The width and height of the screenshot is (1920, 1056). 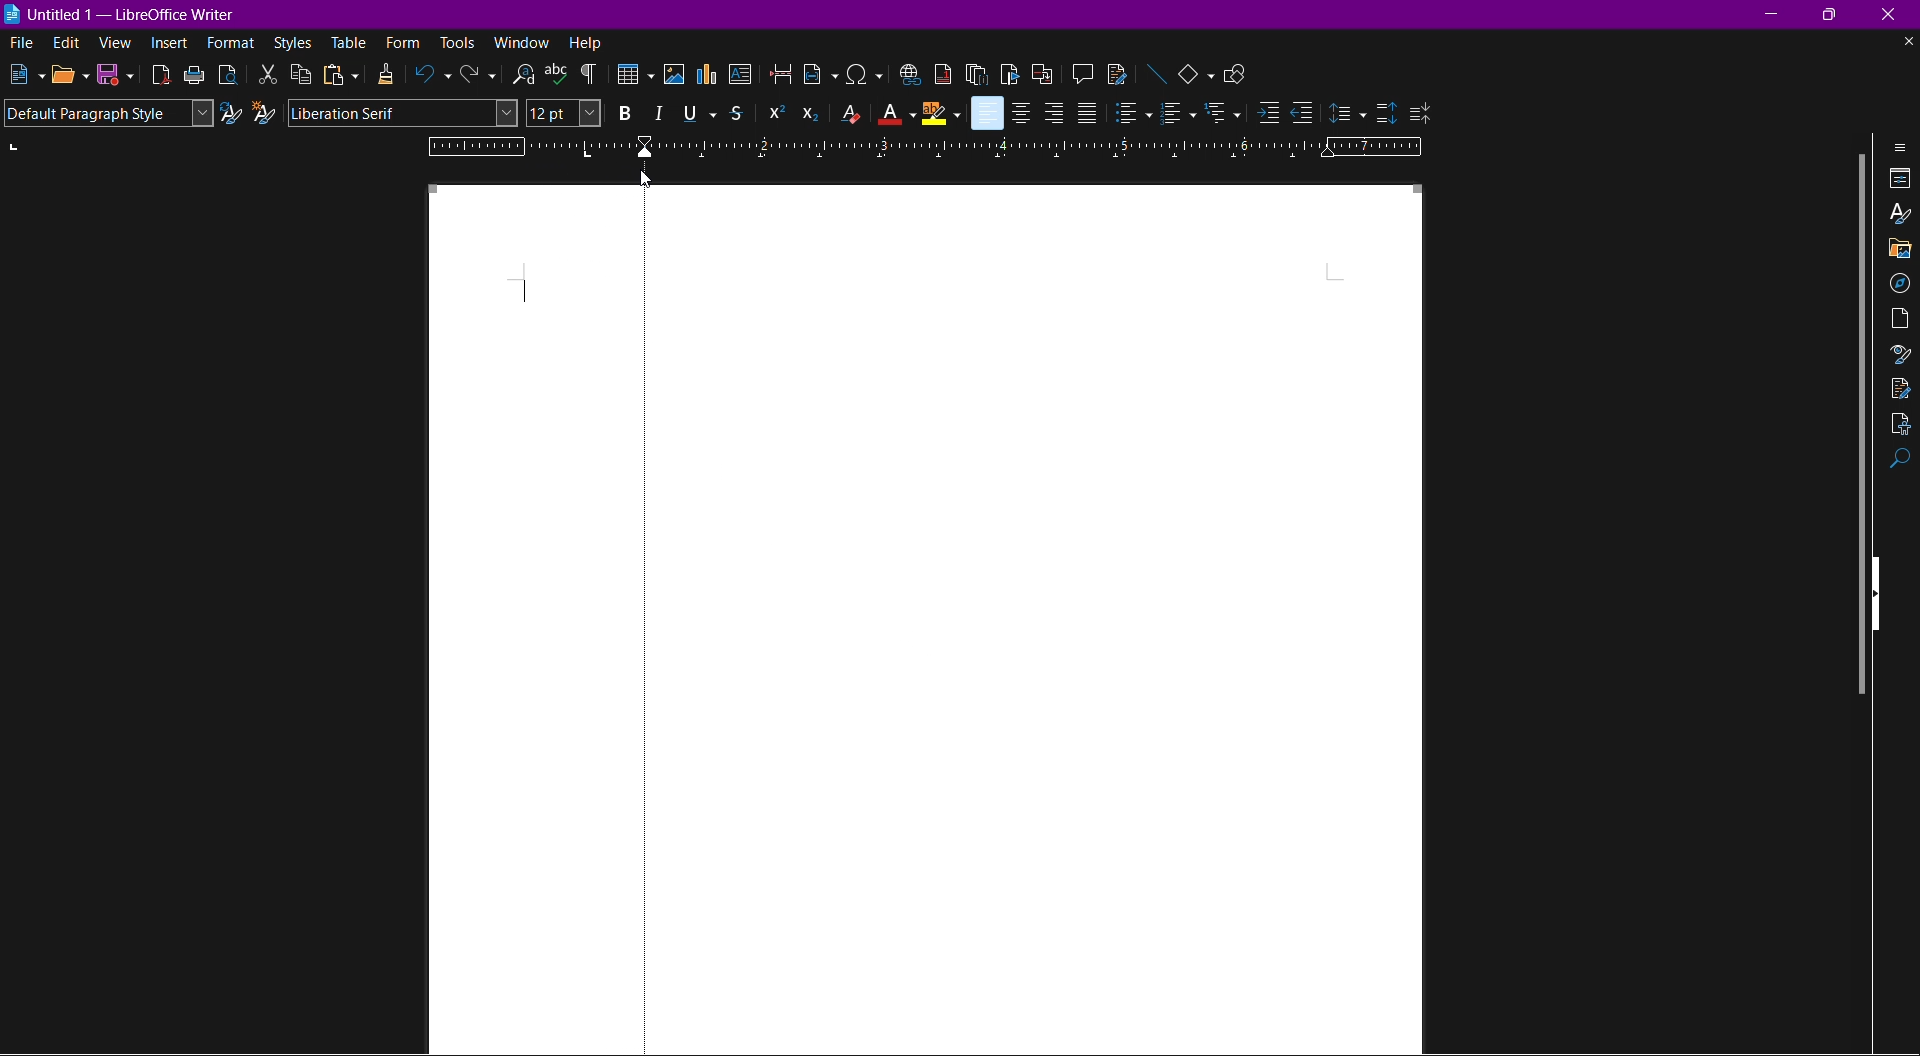 I want to click on Help, so click(x=587, y=42).